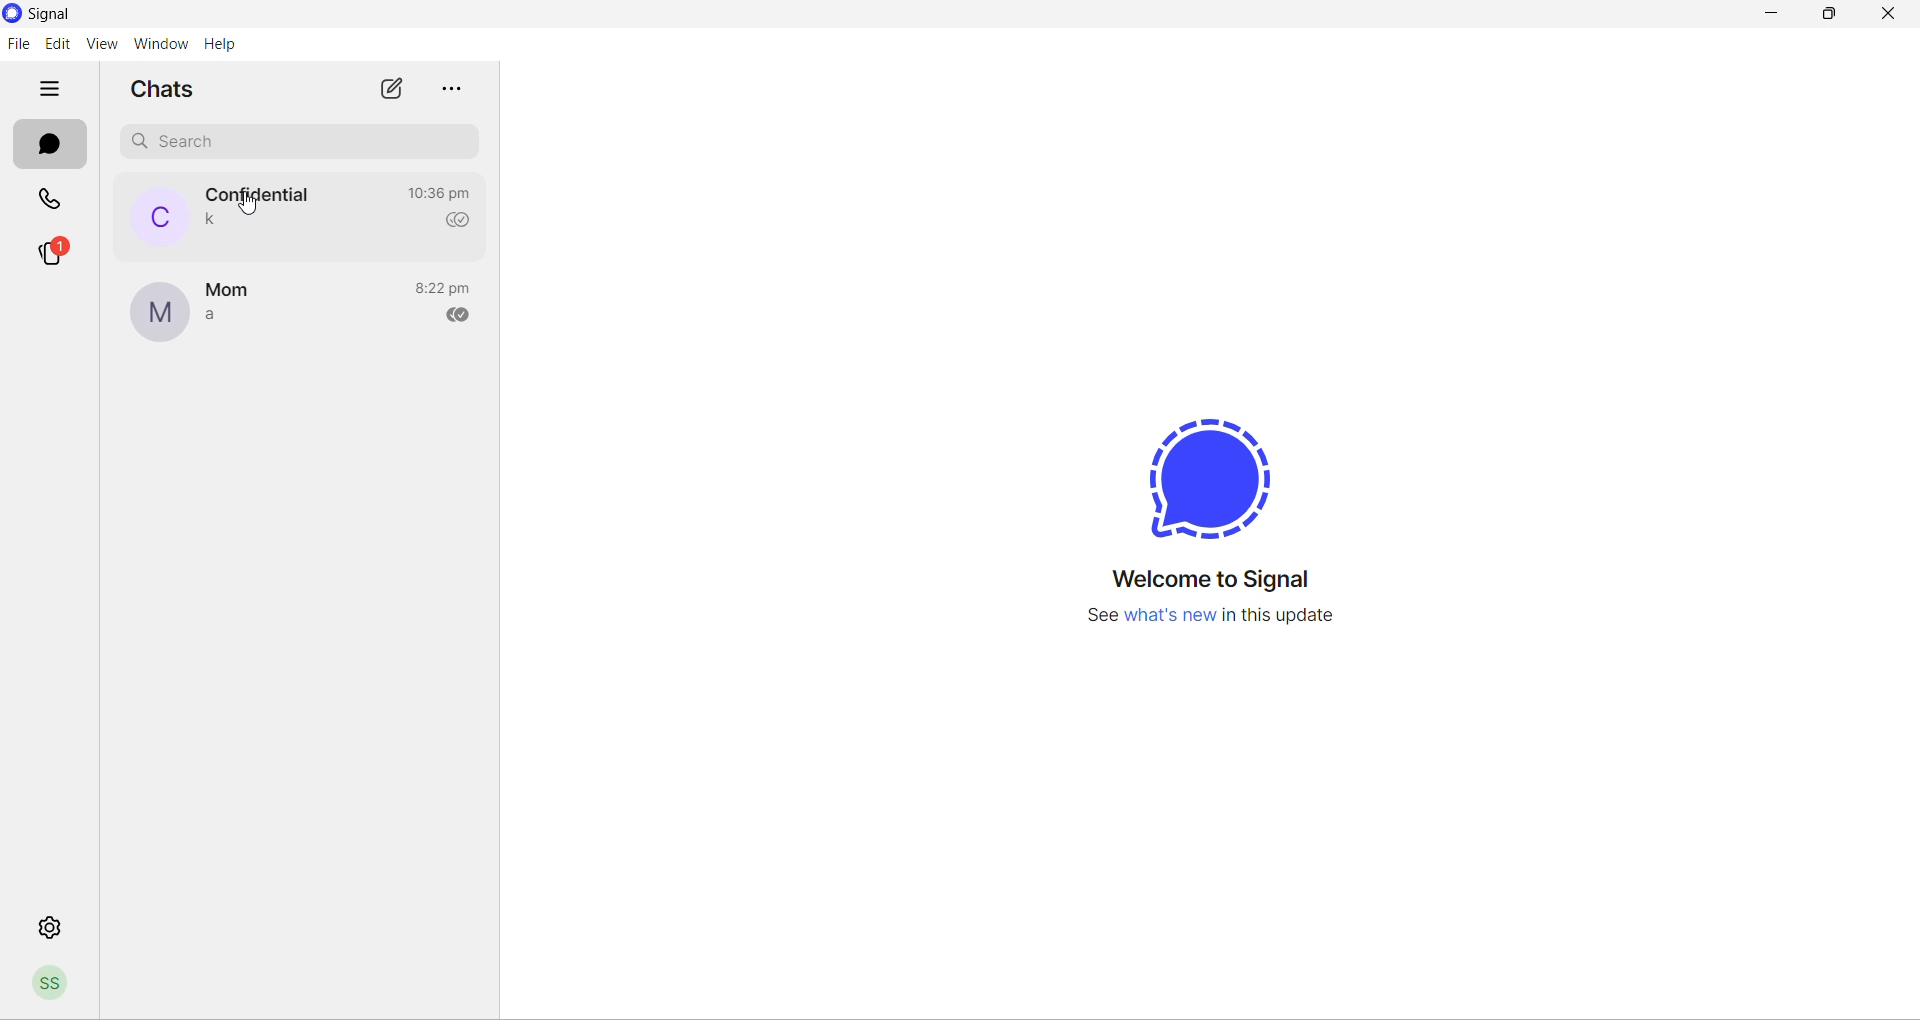  Describe the element at coordinates (460, 313) in the screenshot. I see `read recipient` at that location.